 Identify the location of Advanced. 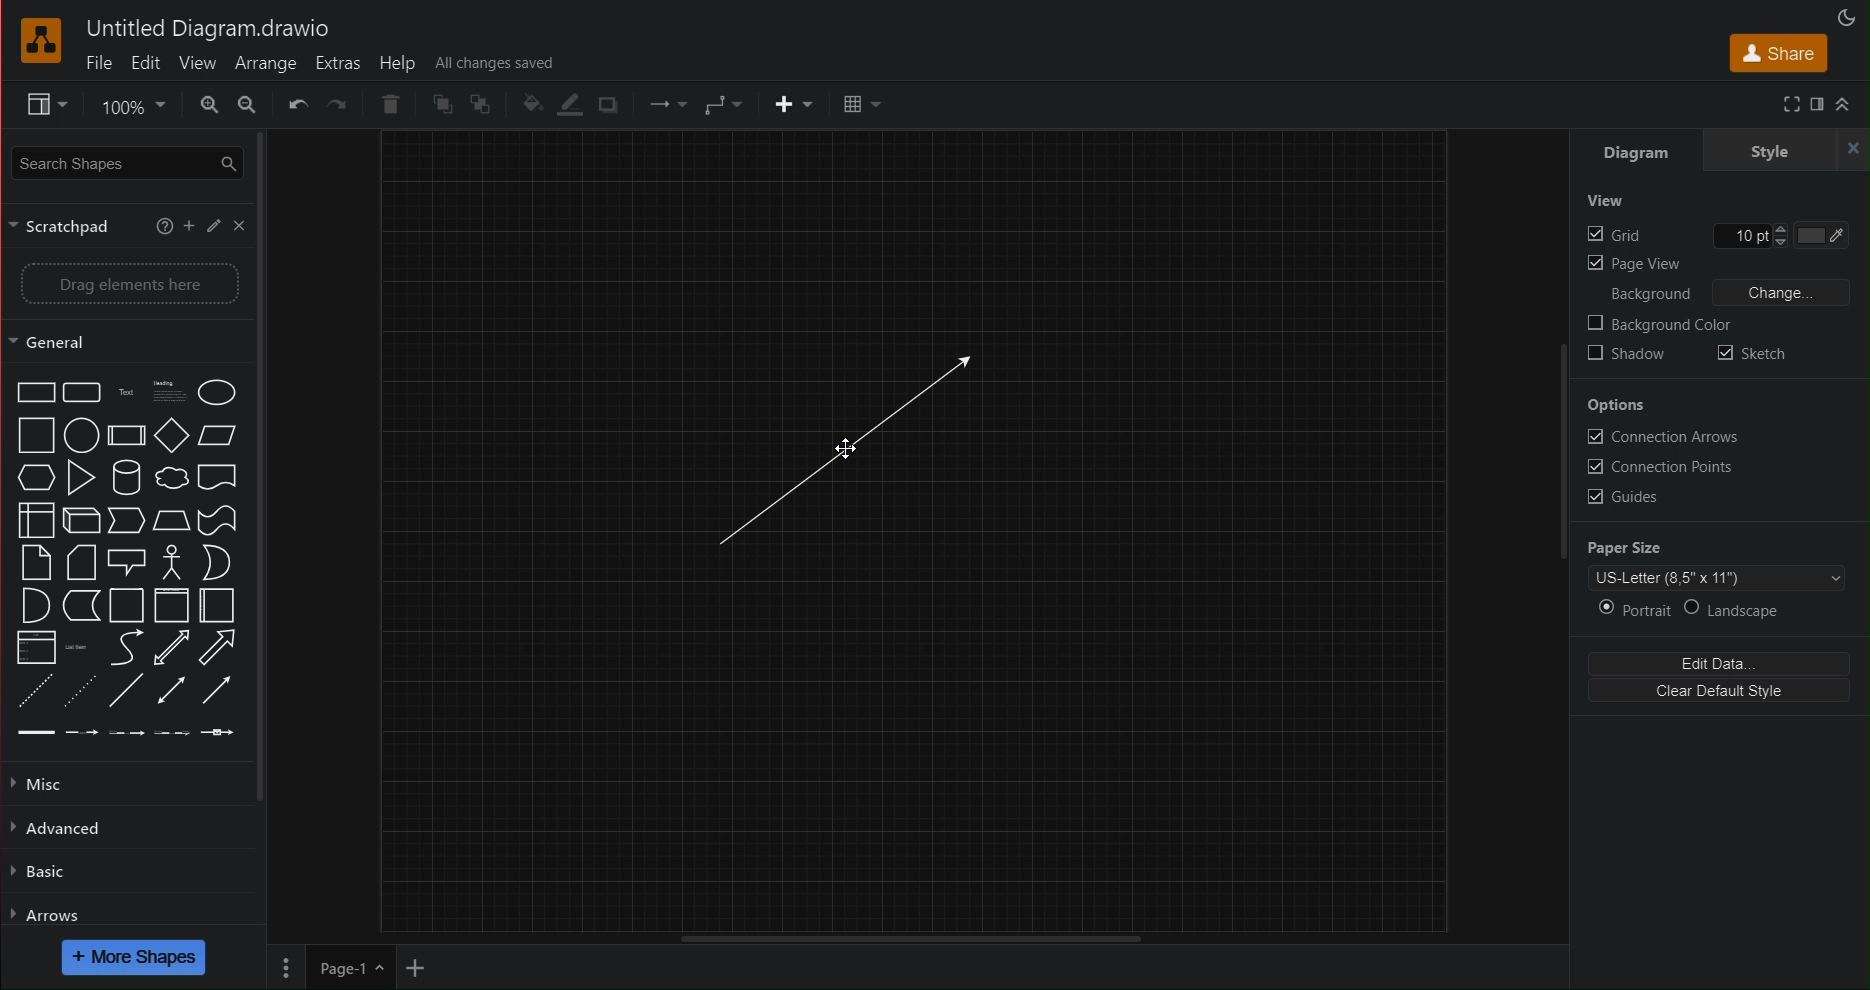
(62, 828).